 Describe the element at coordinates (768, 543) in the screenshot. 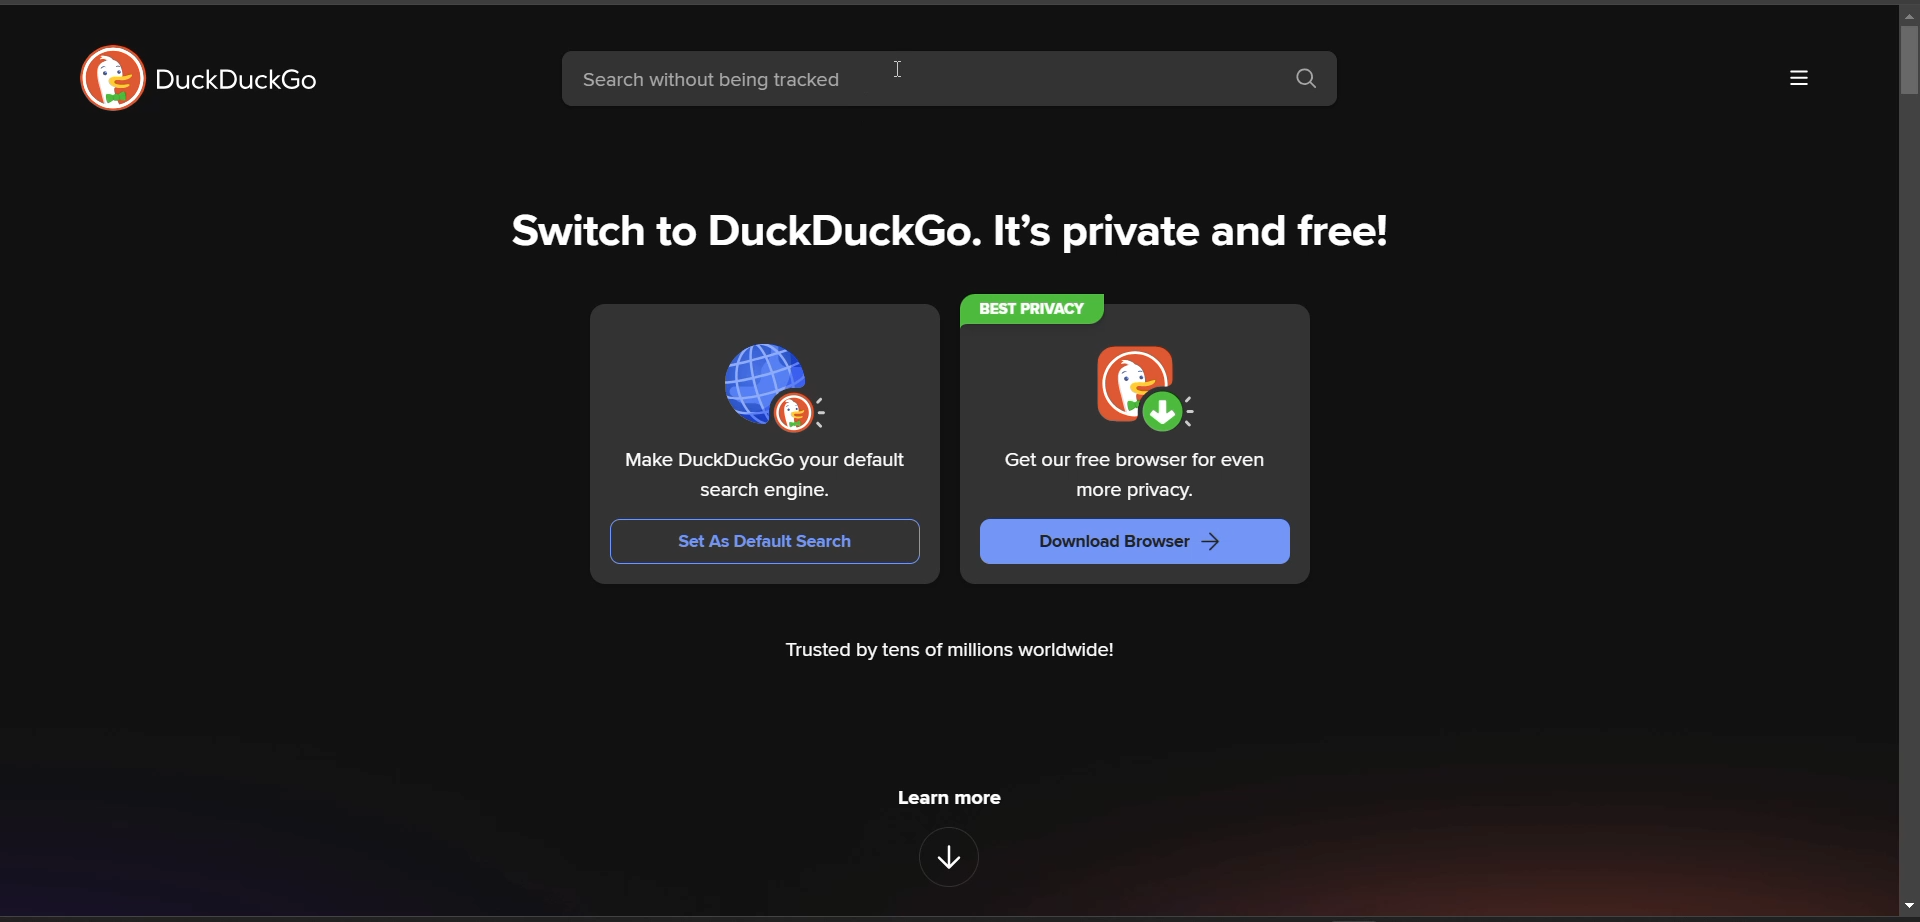

I see `set as default search` at that location.